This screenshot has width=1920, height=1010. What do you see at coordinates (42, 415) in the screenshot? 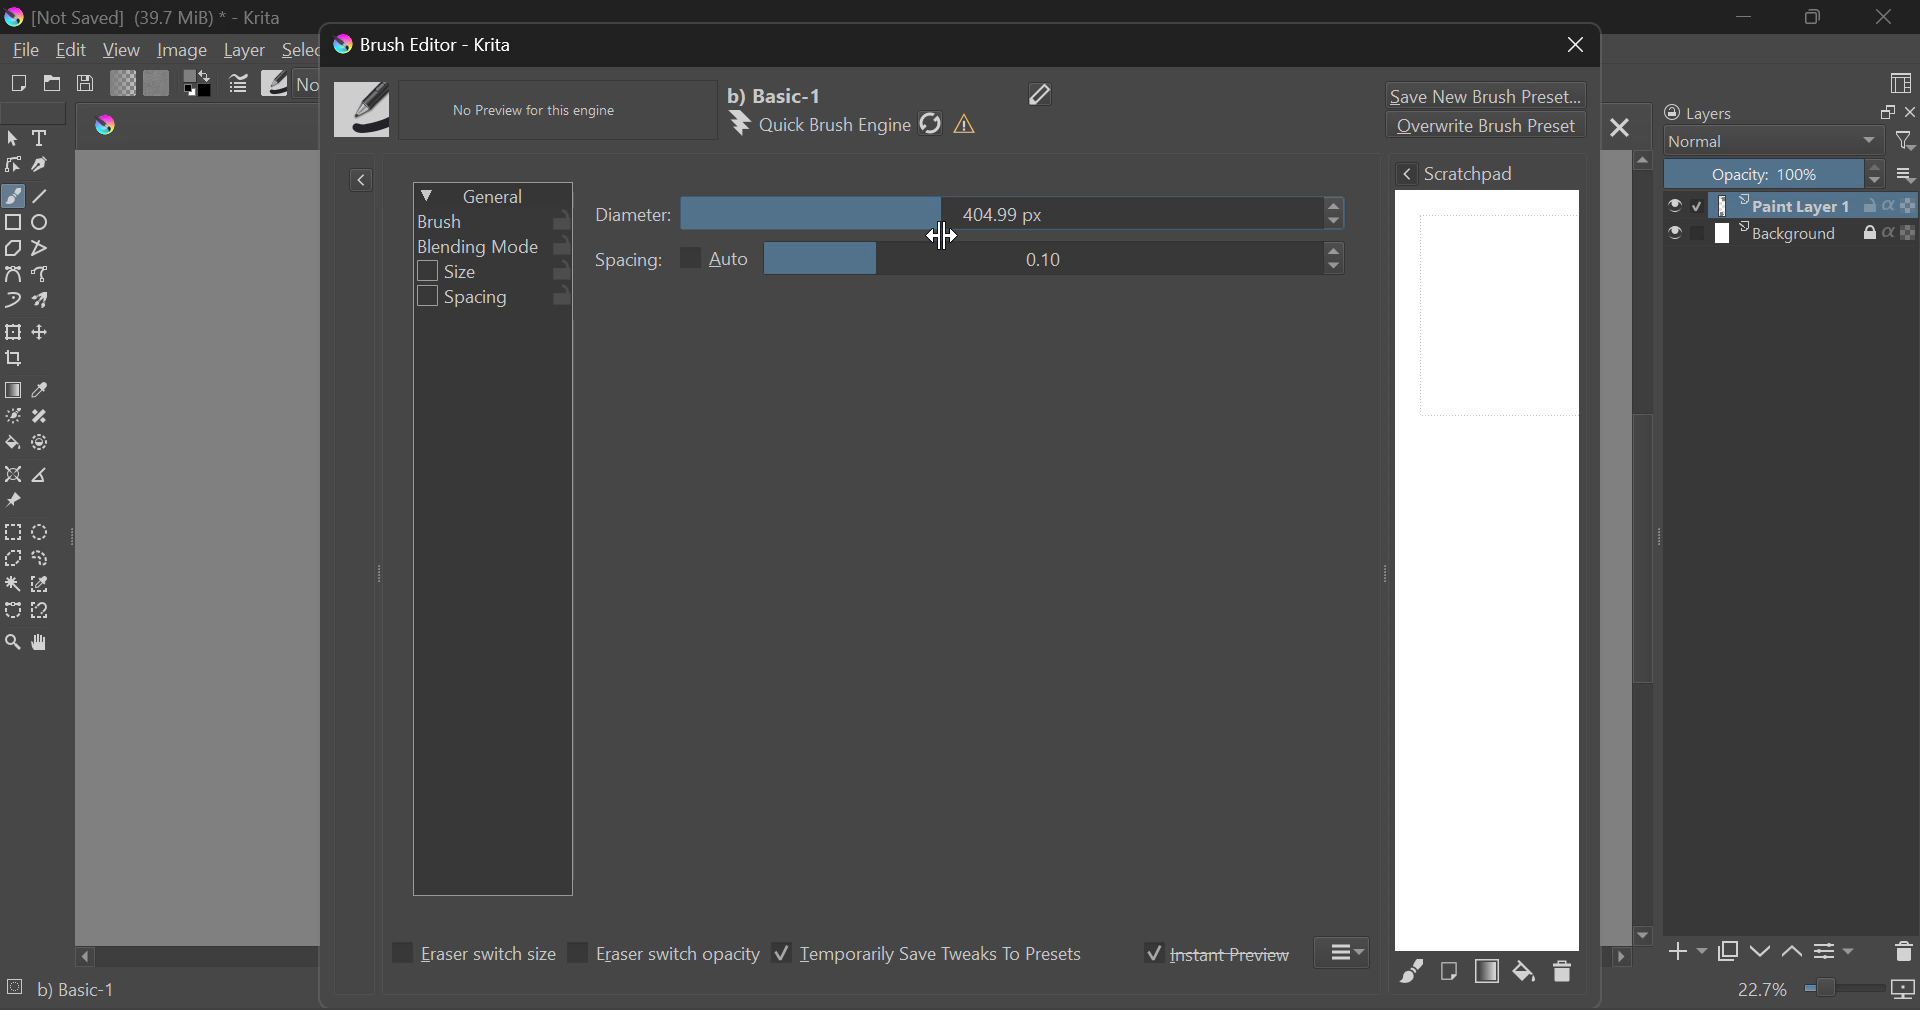
I see `Smart Patch Tool` at bounding box center [42, 415].